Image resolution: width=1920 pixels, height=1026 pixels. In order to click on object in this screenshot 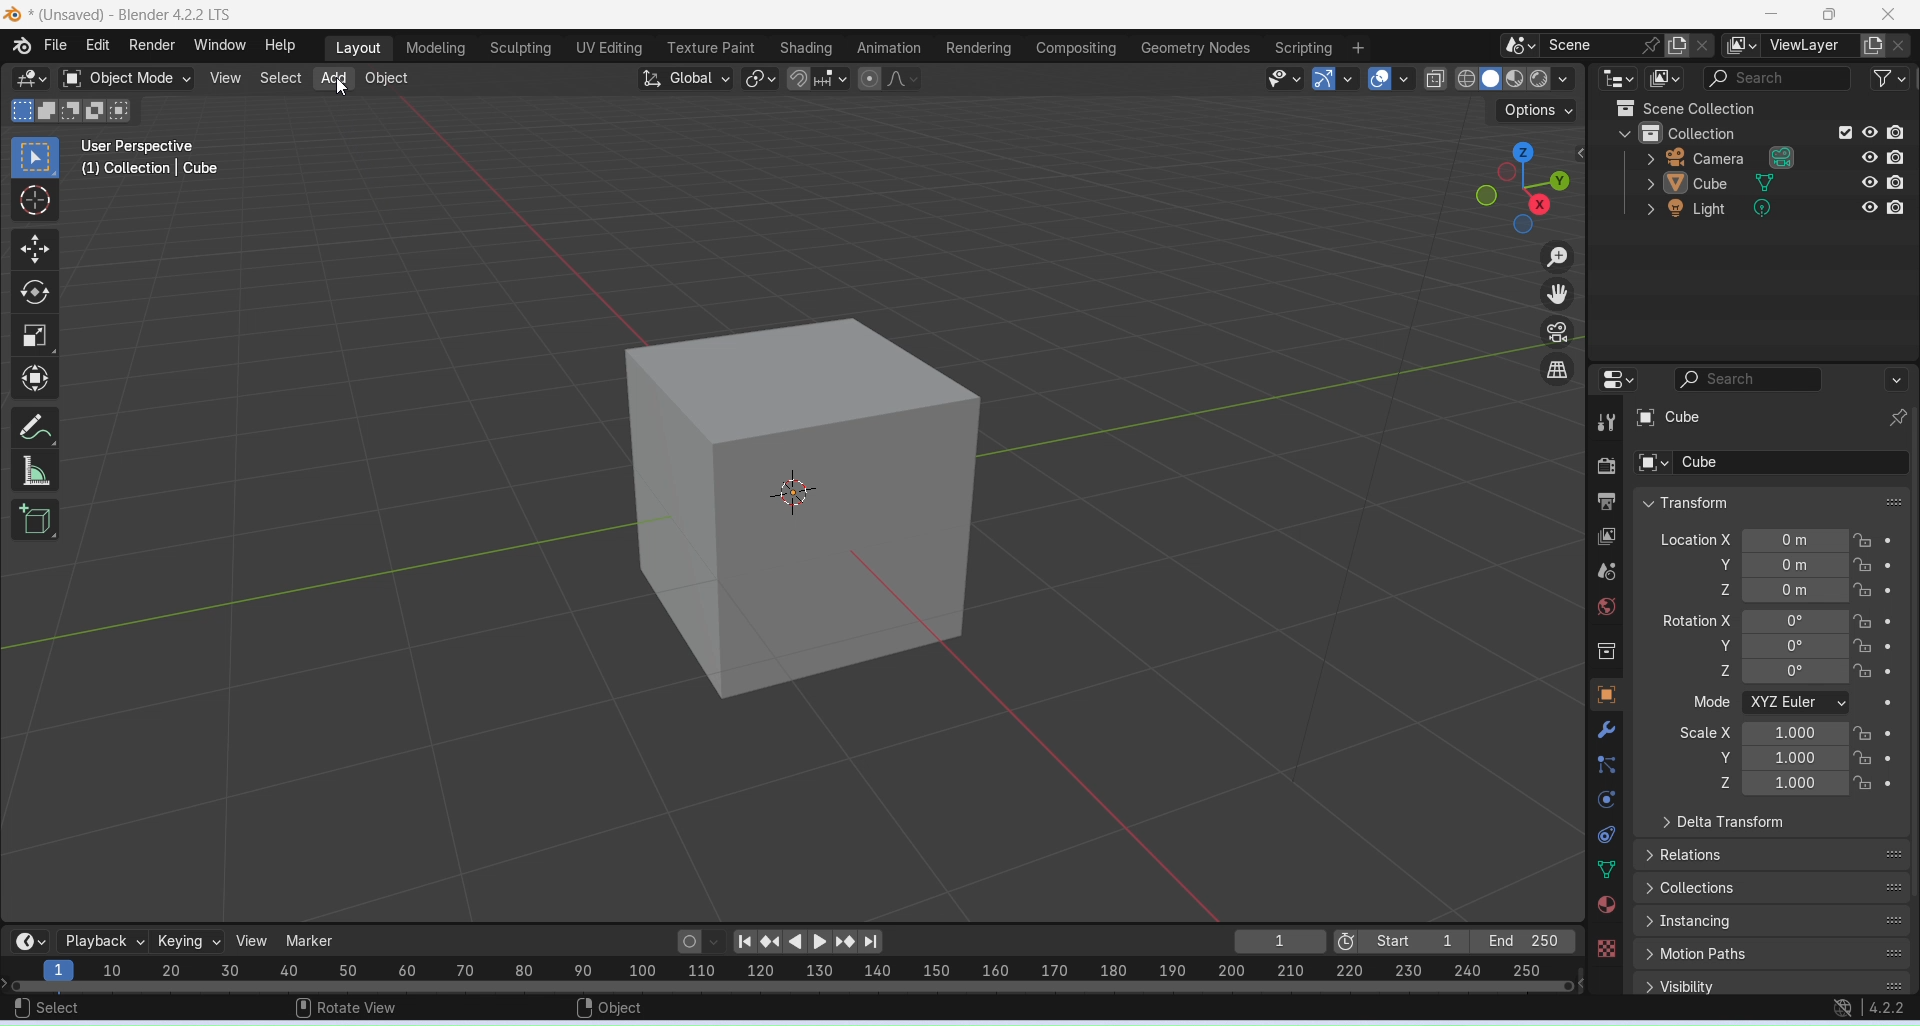, I will do `click(612, 1008)`.